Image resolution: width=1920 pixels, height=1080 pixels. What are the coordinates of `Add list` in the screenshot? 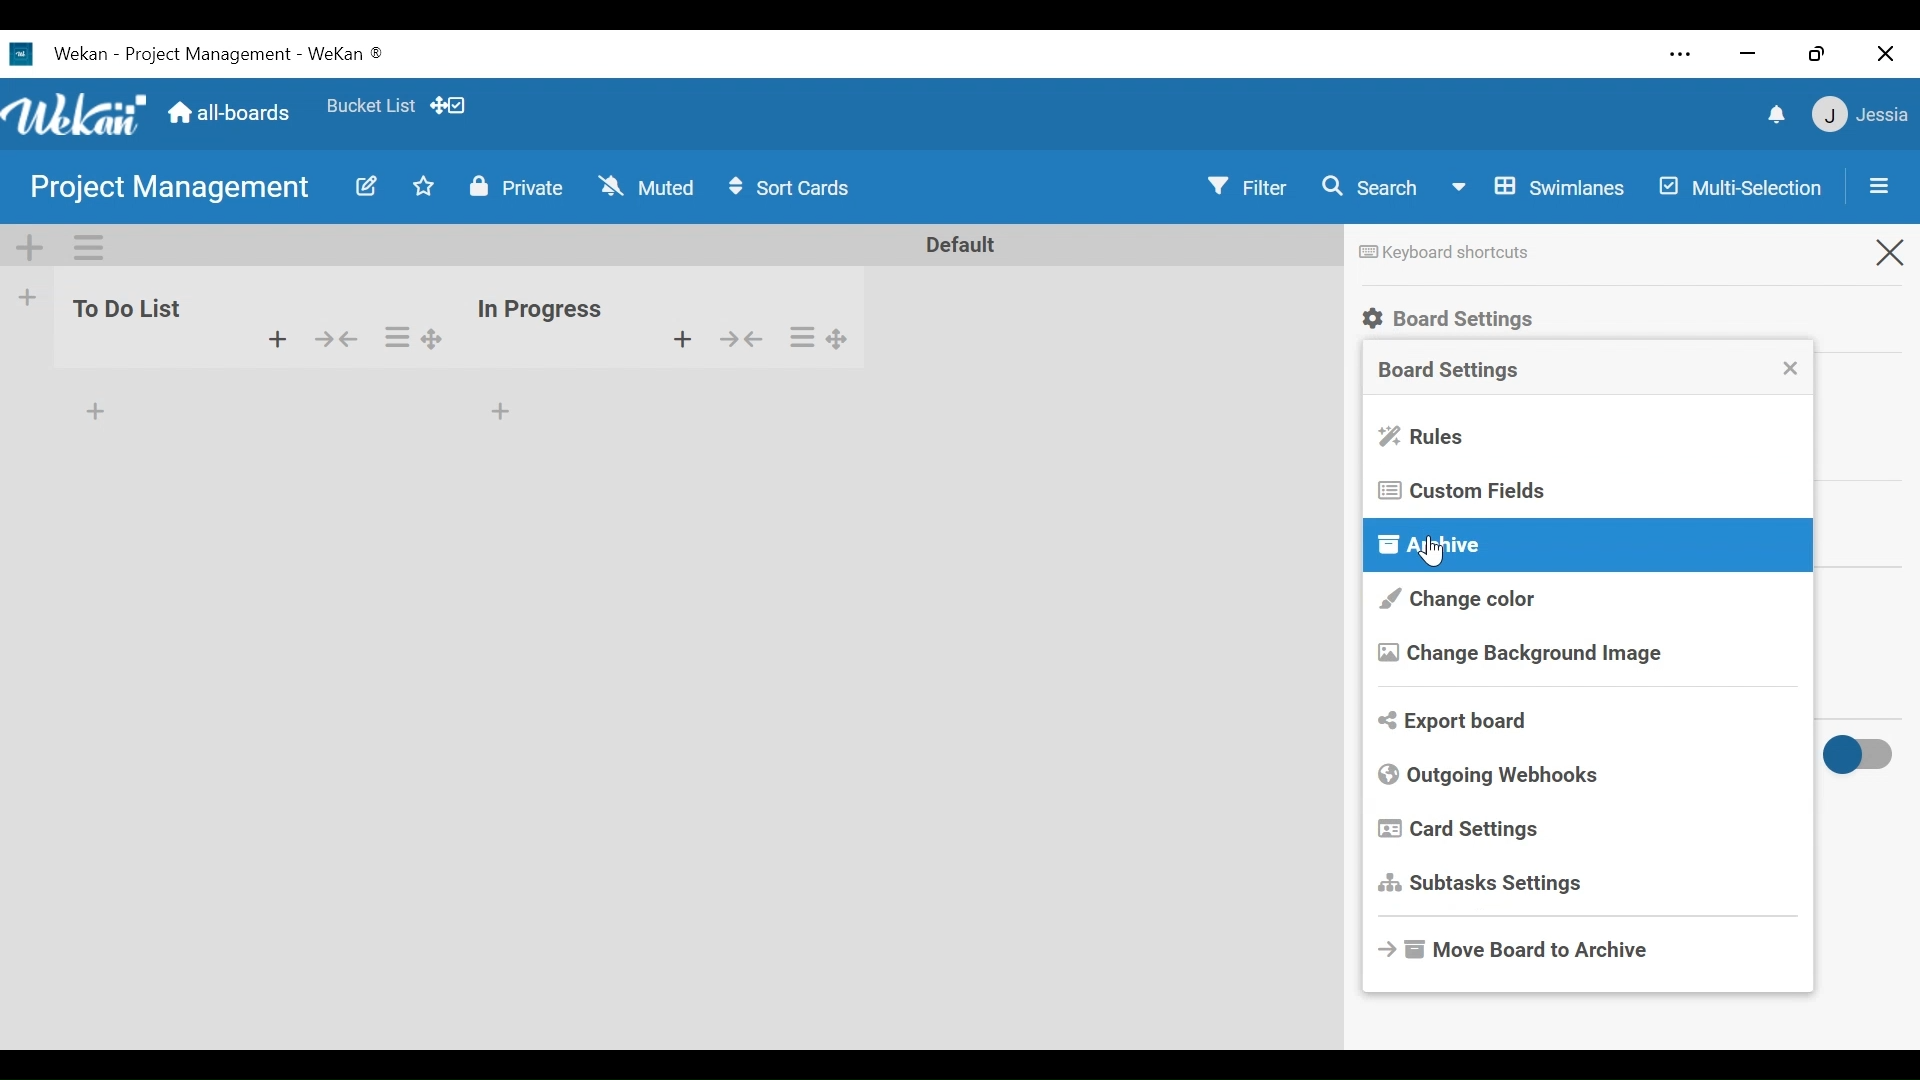 It's located at (29, 296).